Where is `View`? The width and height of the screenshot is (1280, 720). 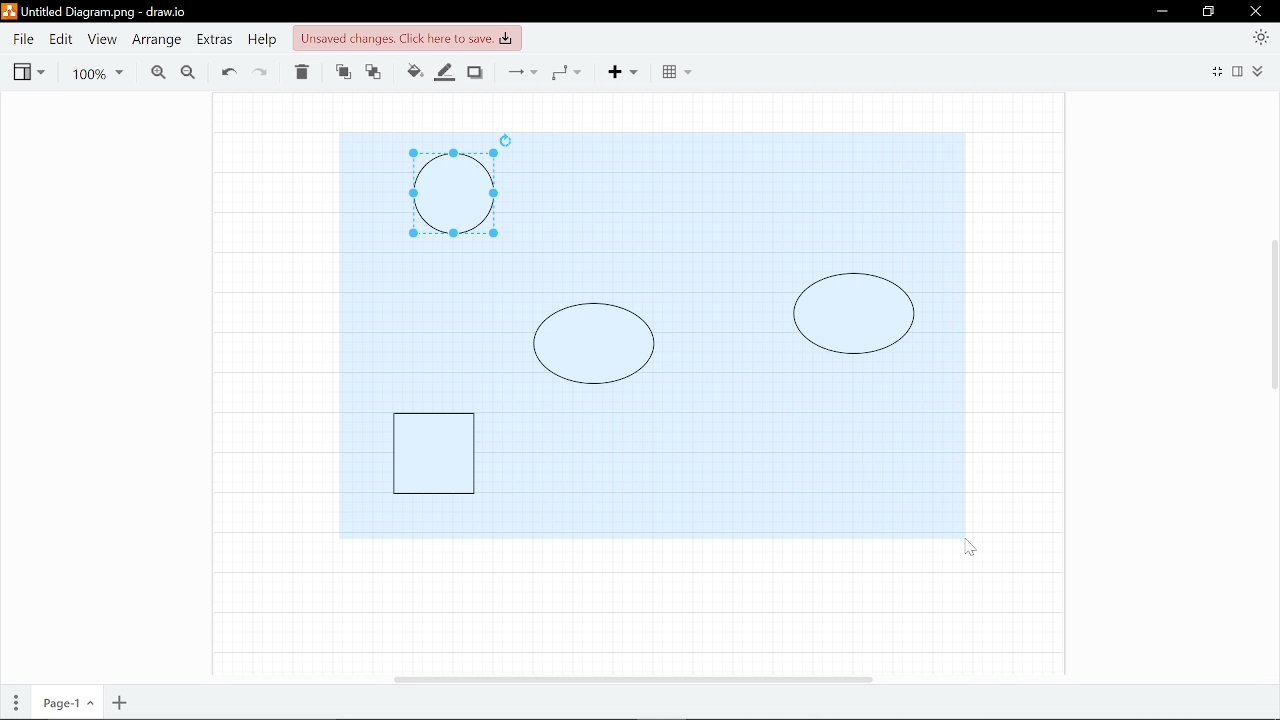 View is located at coordinates (28, 70).